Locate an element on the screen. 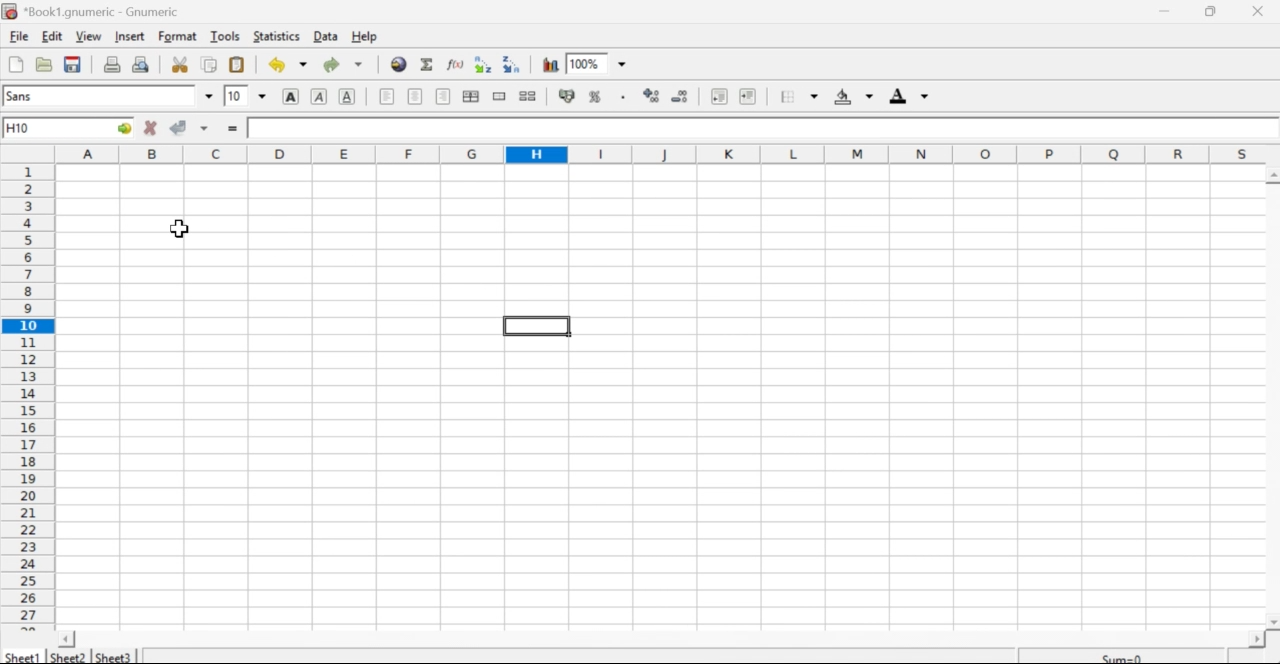 The image size is (1280, 664). View is located at coordinates (90, 35).